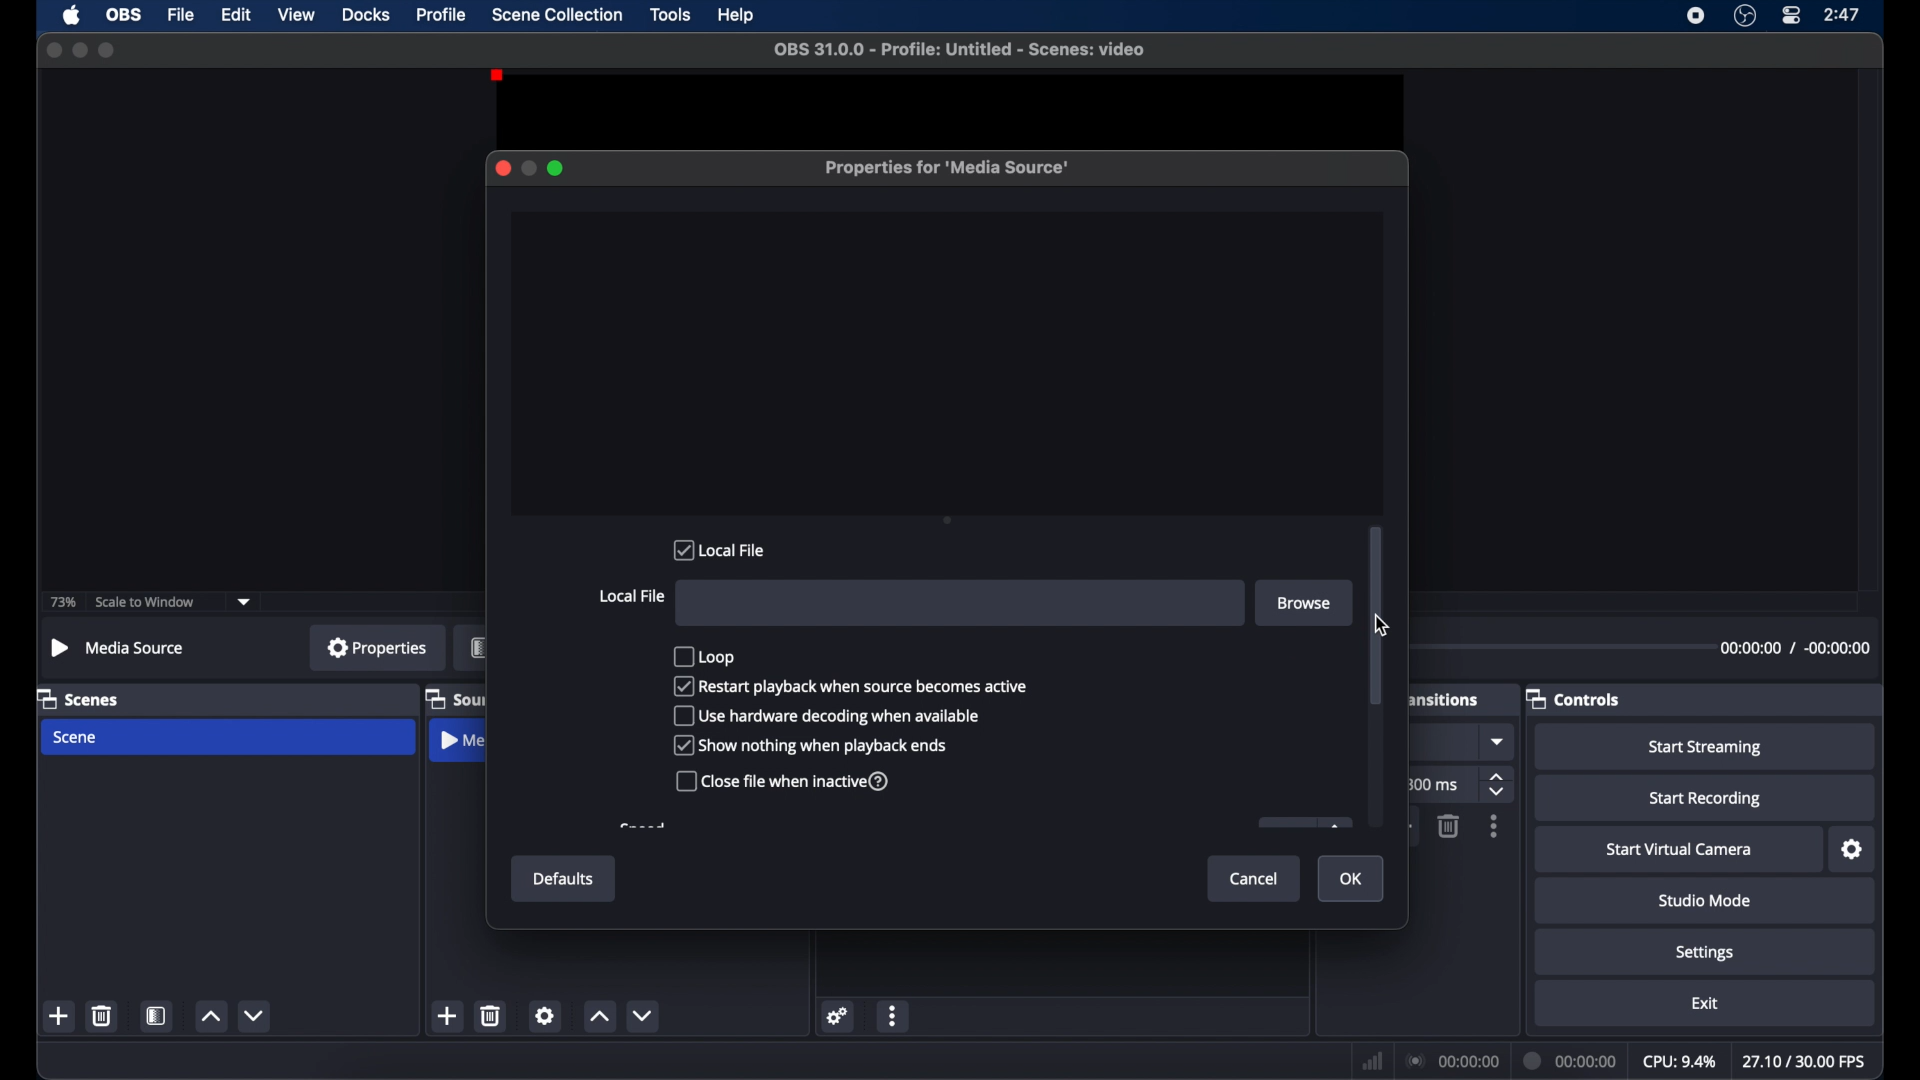  I want to click on obs, so click(124, 15).